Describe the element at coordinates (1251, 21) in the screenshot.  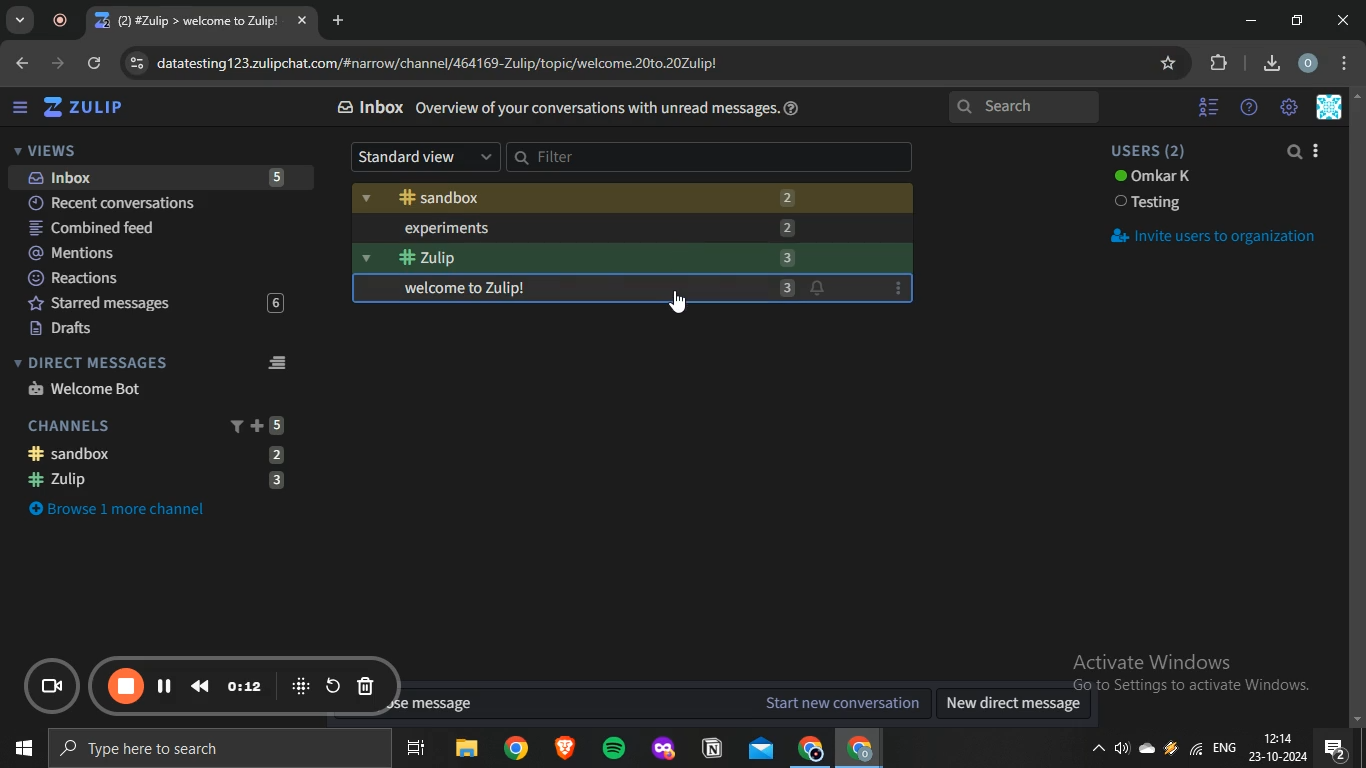
I see `minimize` at that location.